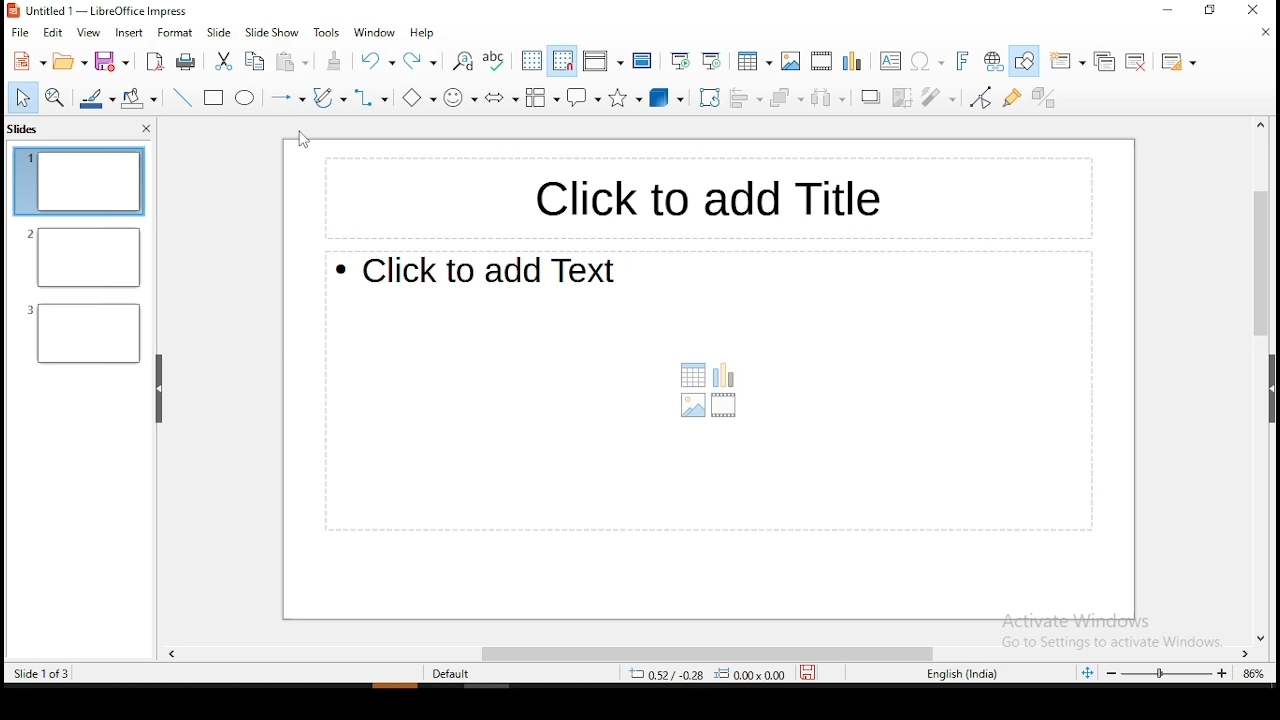  I want to click on scroll bar, so click(1253, 381).